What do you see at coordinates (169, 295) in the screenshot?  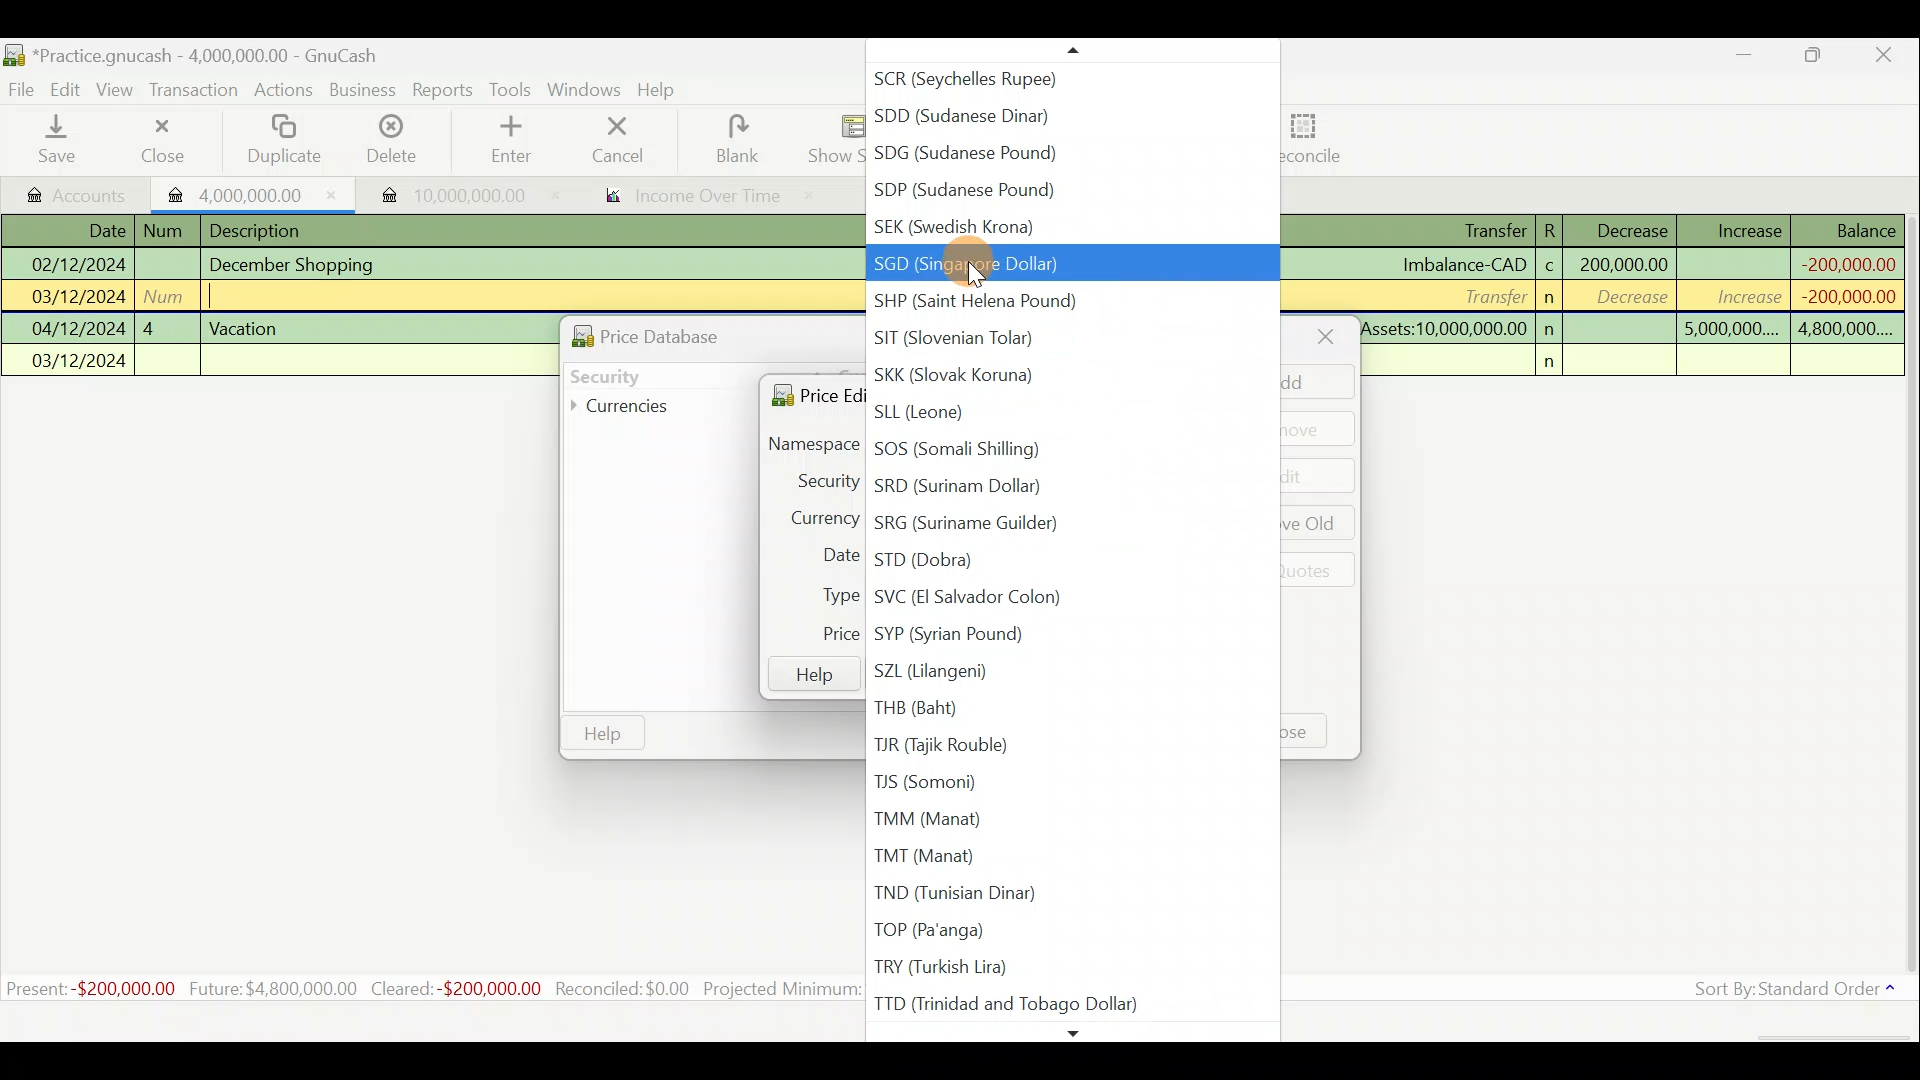 I see `num` at bounding box center [169, 295].